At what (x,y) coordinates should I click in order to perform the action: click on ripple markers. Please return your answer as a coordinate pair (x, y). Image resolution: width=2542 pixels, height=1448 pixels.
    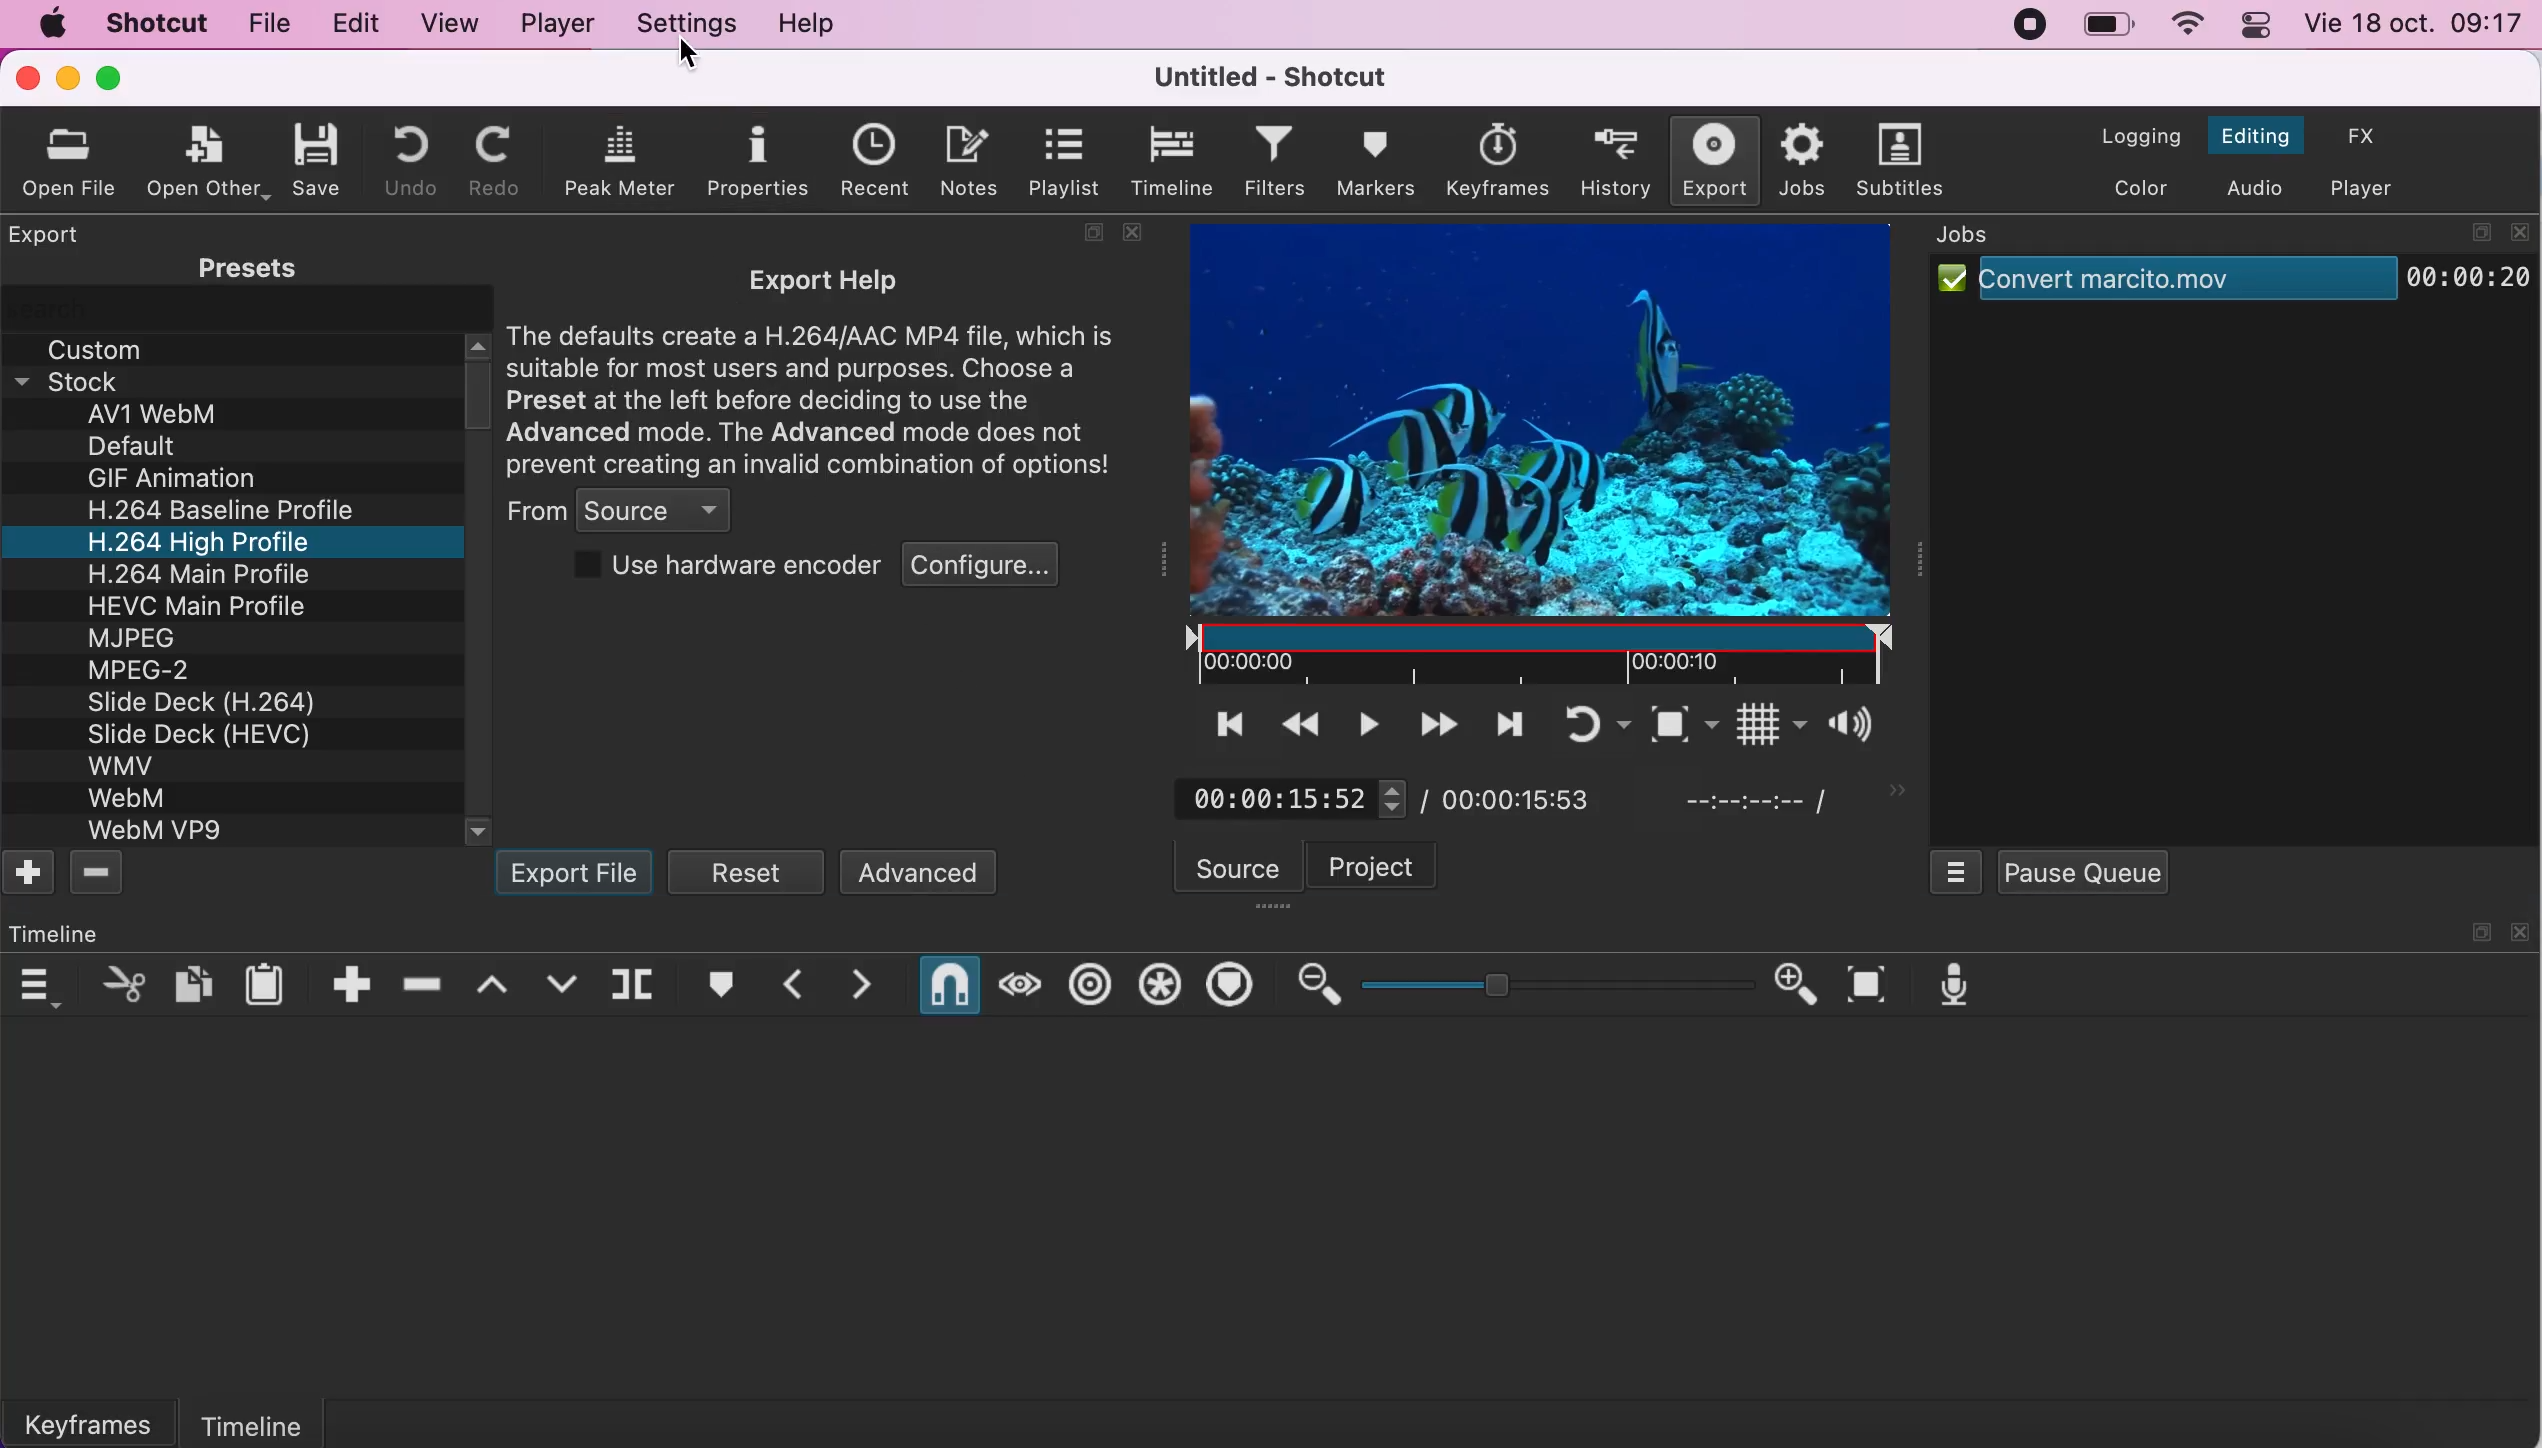
    Looking at the image, I should click on (1231, 986).